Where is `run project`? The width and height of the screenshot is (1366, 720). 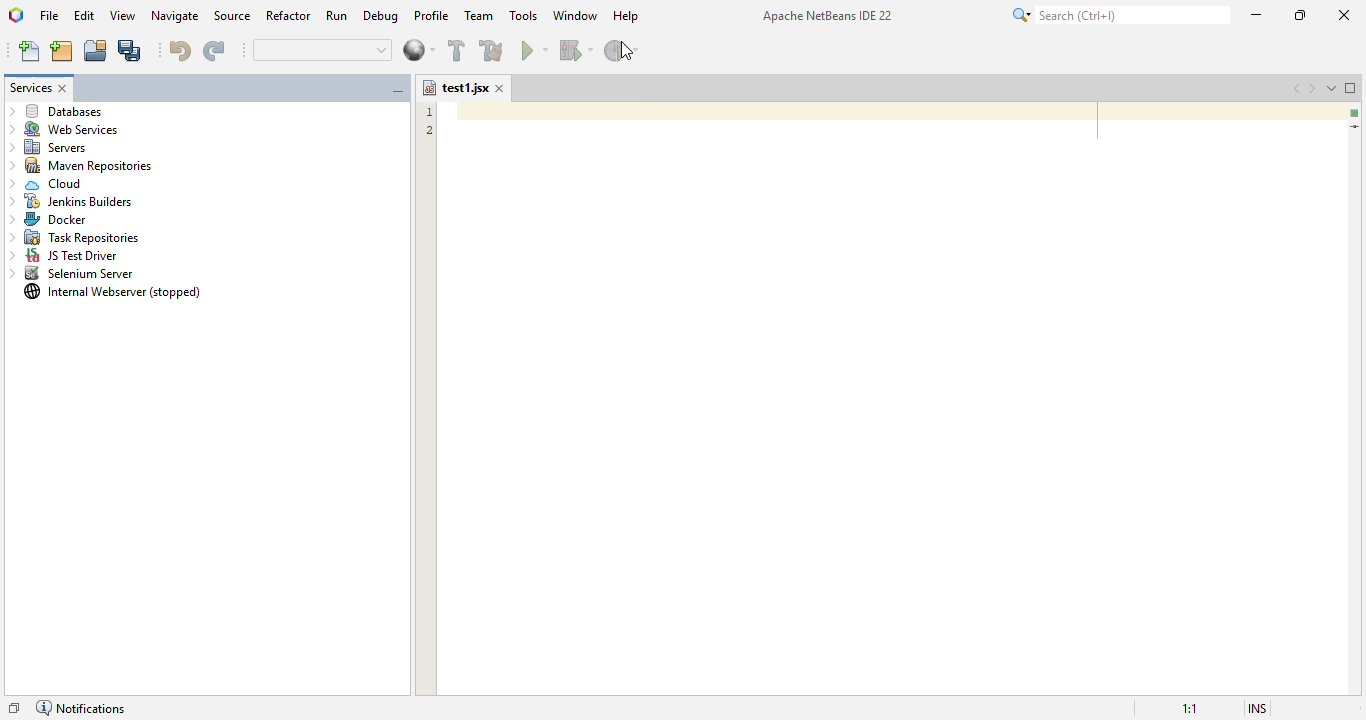 run project is located at coordinates (535, 50).